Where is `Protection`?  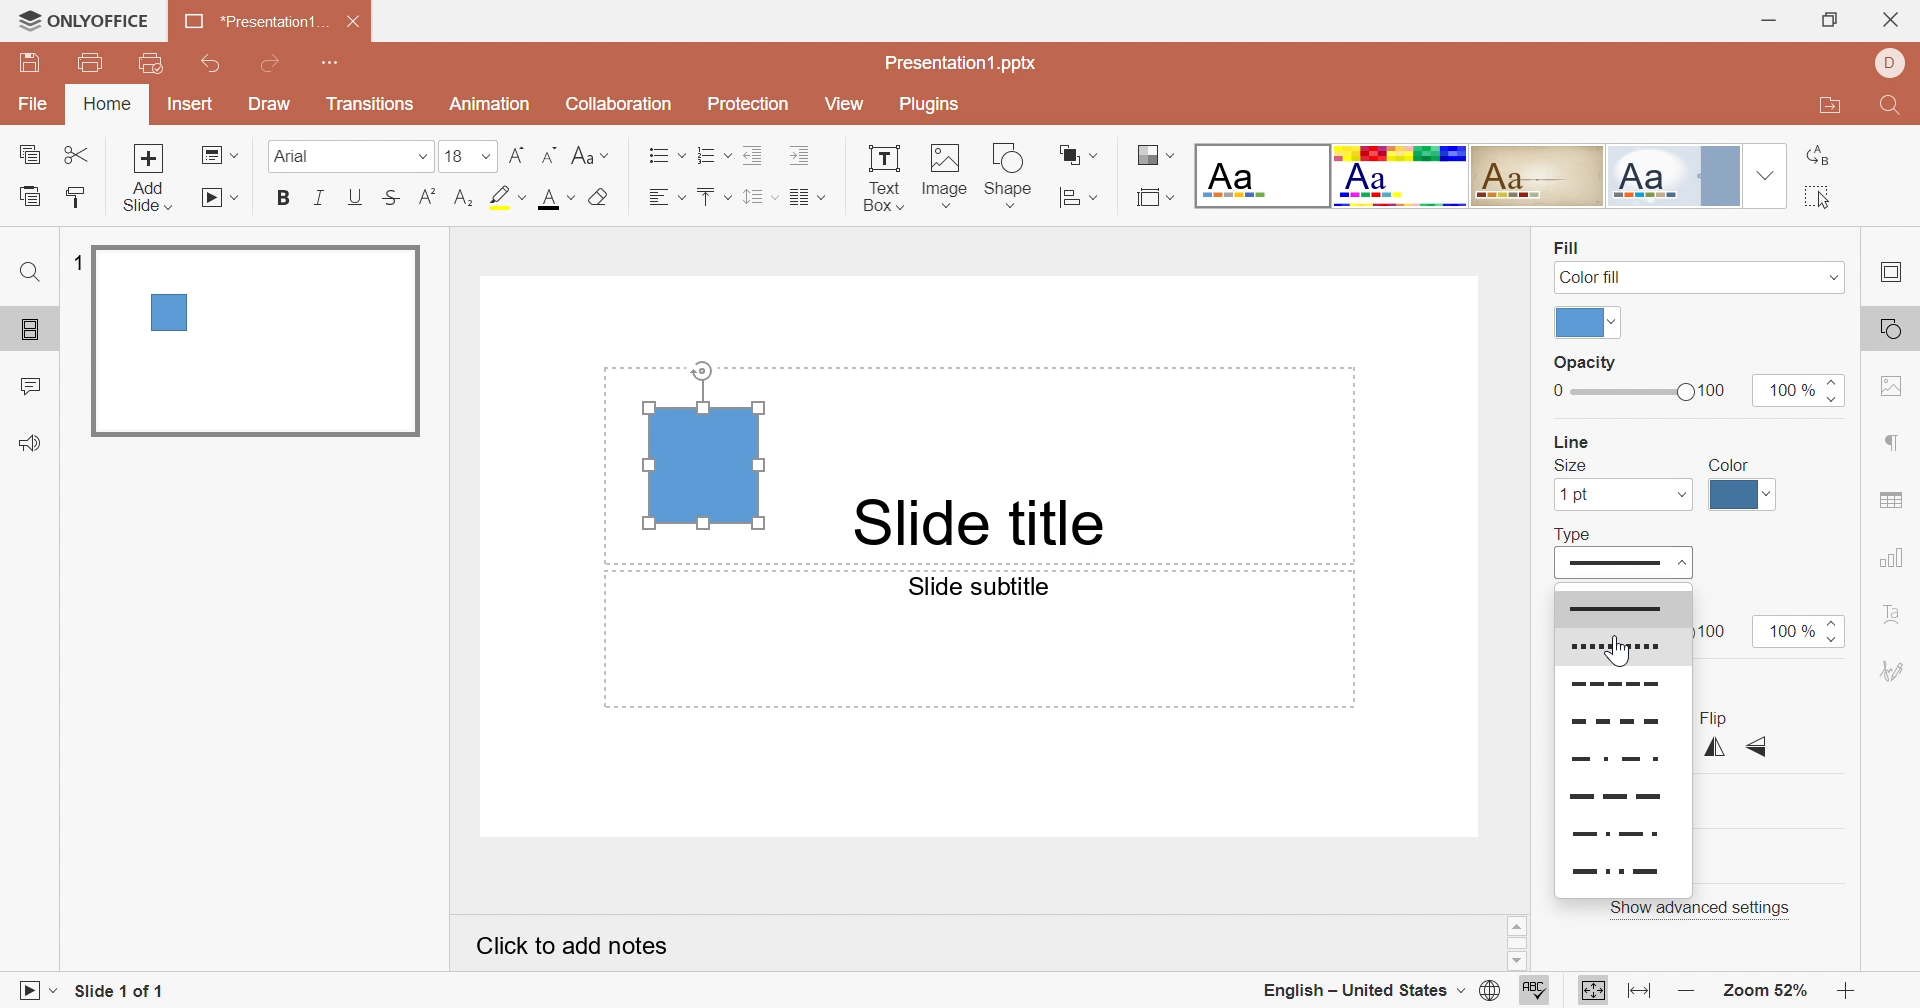
Protection is located at coordinates (752, 104).